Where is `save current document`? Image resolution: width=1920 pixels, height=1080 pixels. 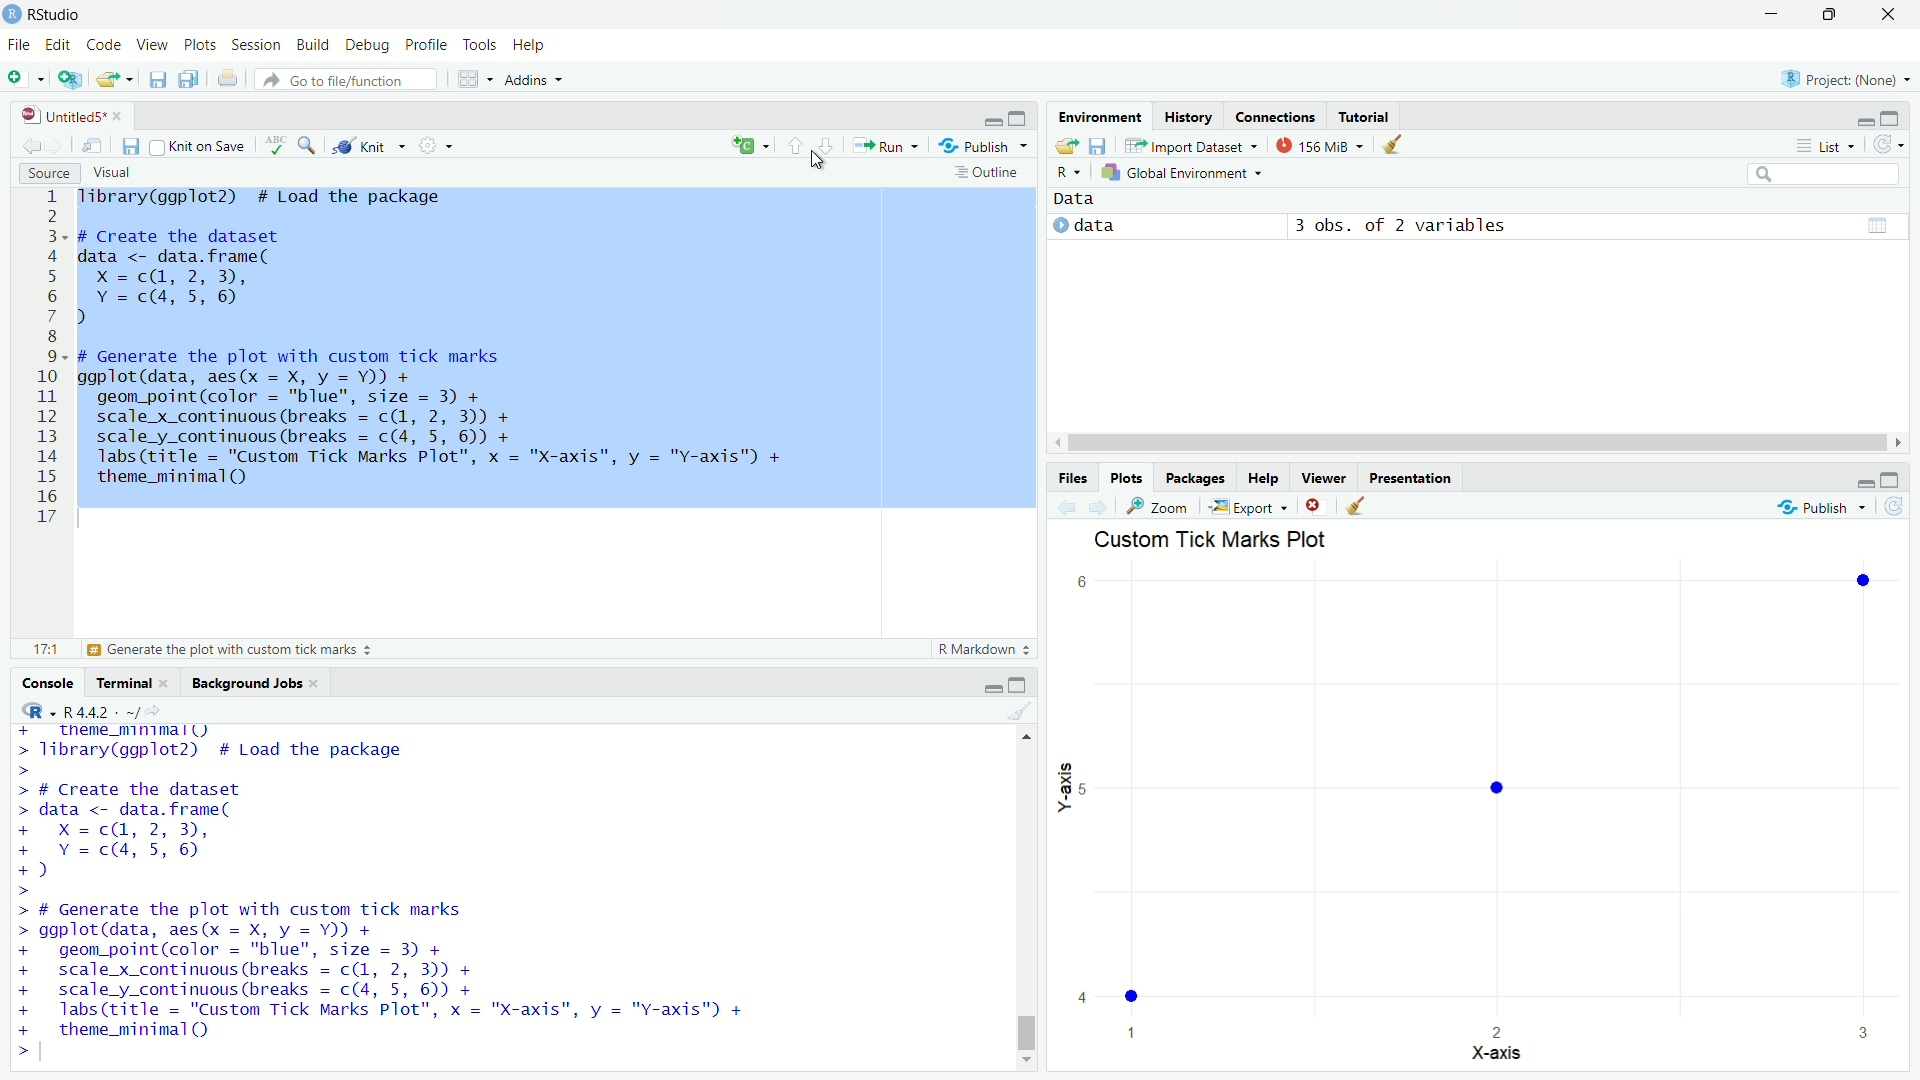
save current document is located at coordinates (158, 79).